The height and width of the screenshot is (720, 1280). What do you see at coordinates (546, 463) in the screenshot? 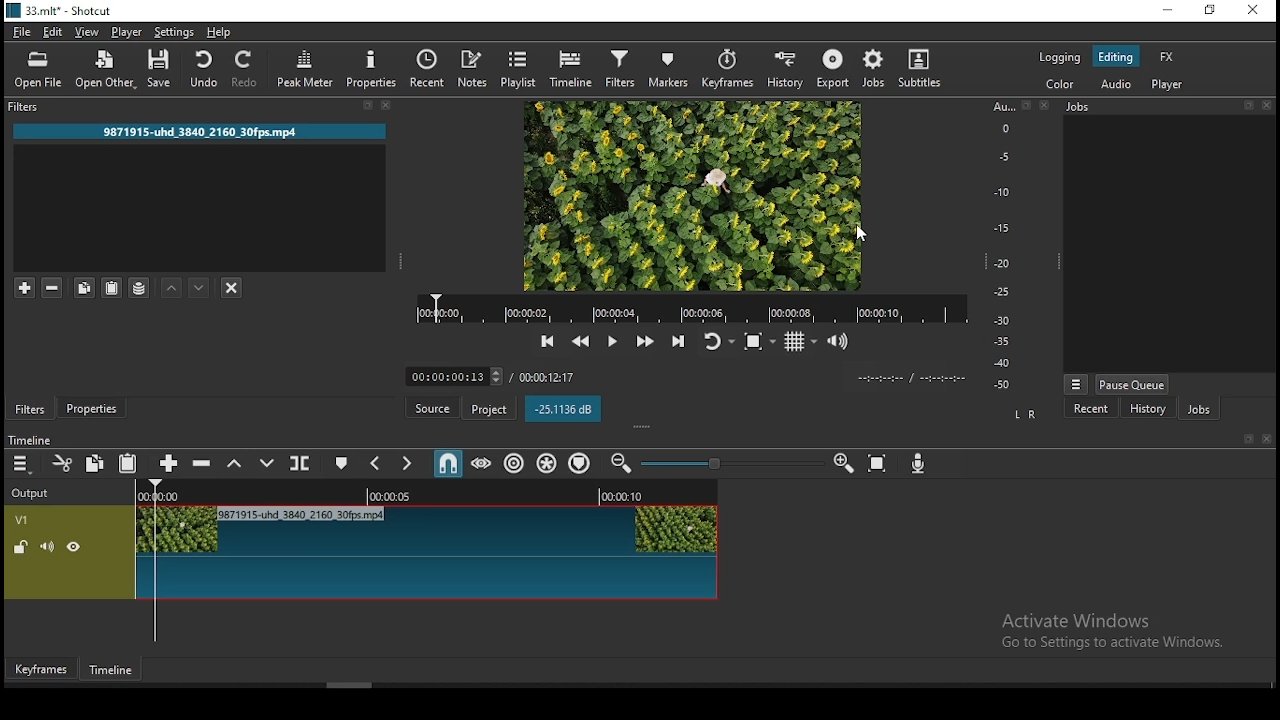
I see `ripple all tracks` at bounding box center [546, 463].